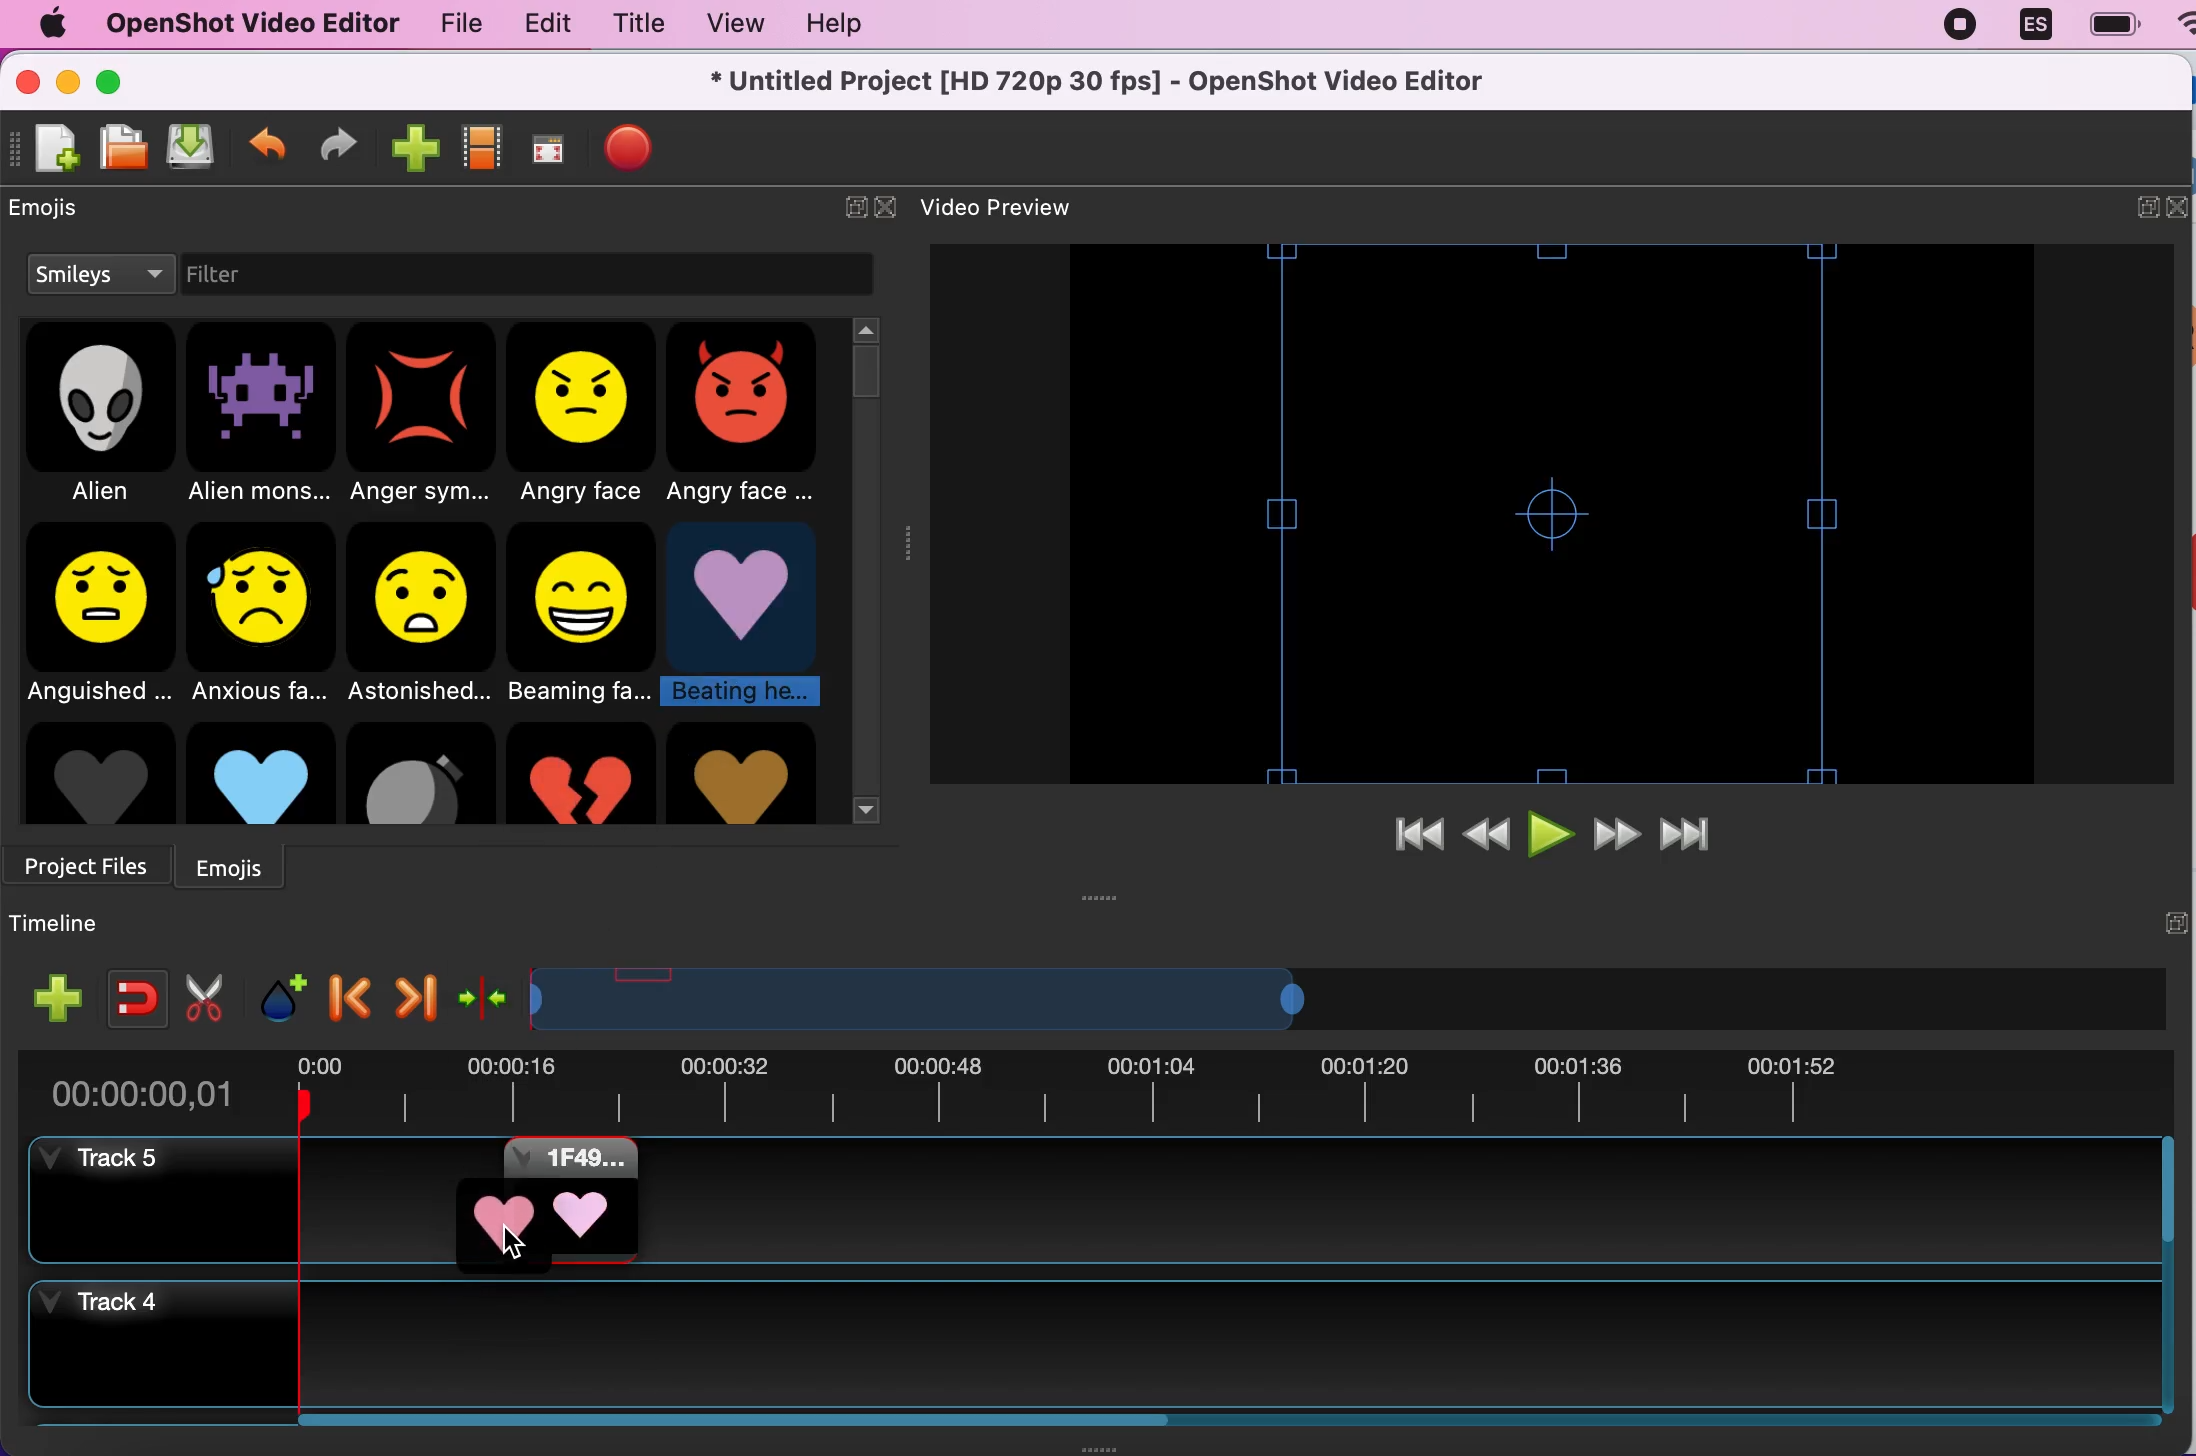  I want to click on undo, so click(268, 139).